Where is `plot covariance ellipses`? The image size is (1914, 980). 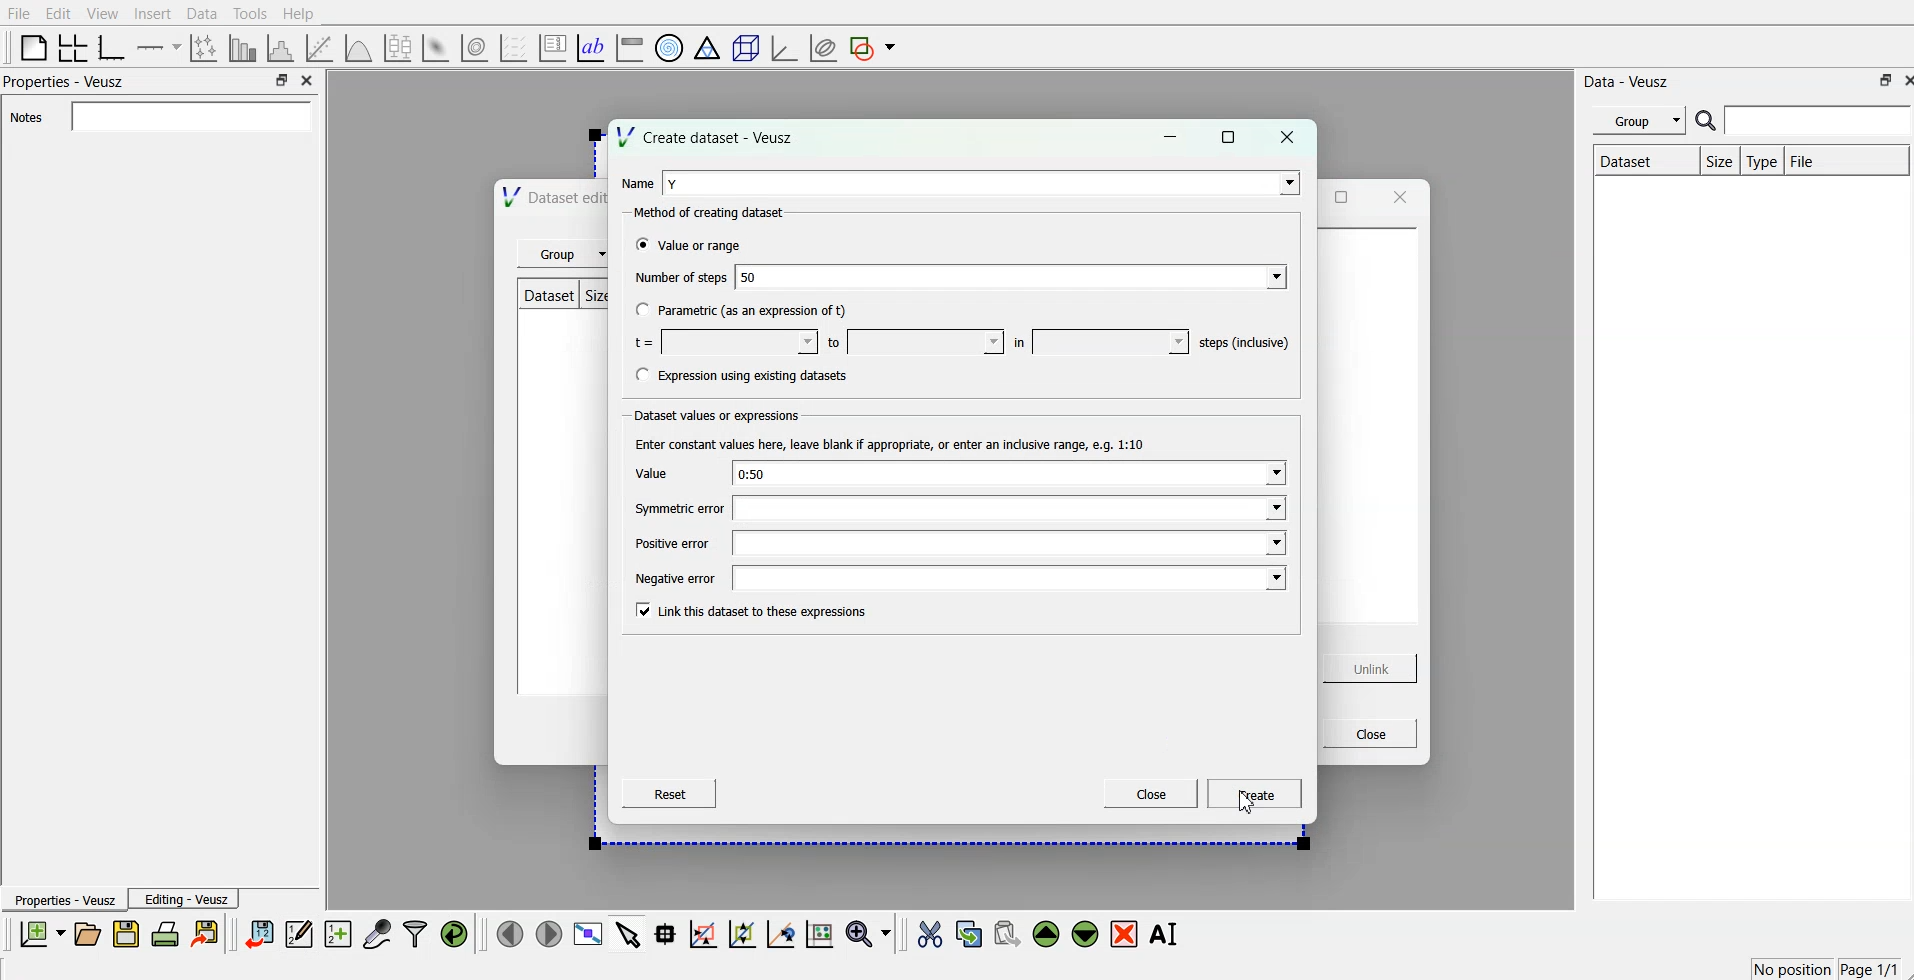
plot covariance ellipses is located at coordinates (822, 46).